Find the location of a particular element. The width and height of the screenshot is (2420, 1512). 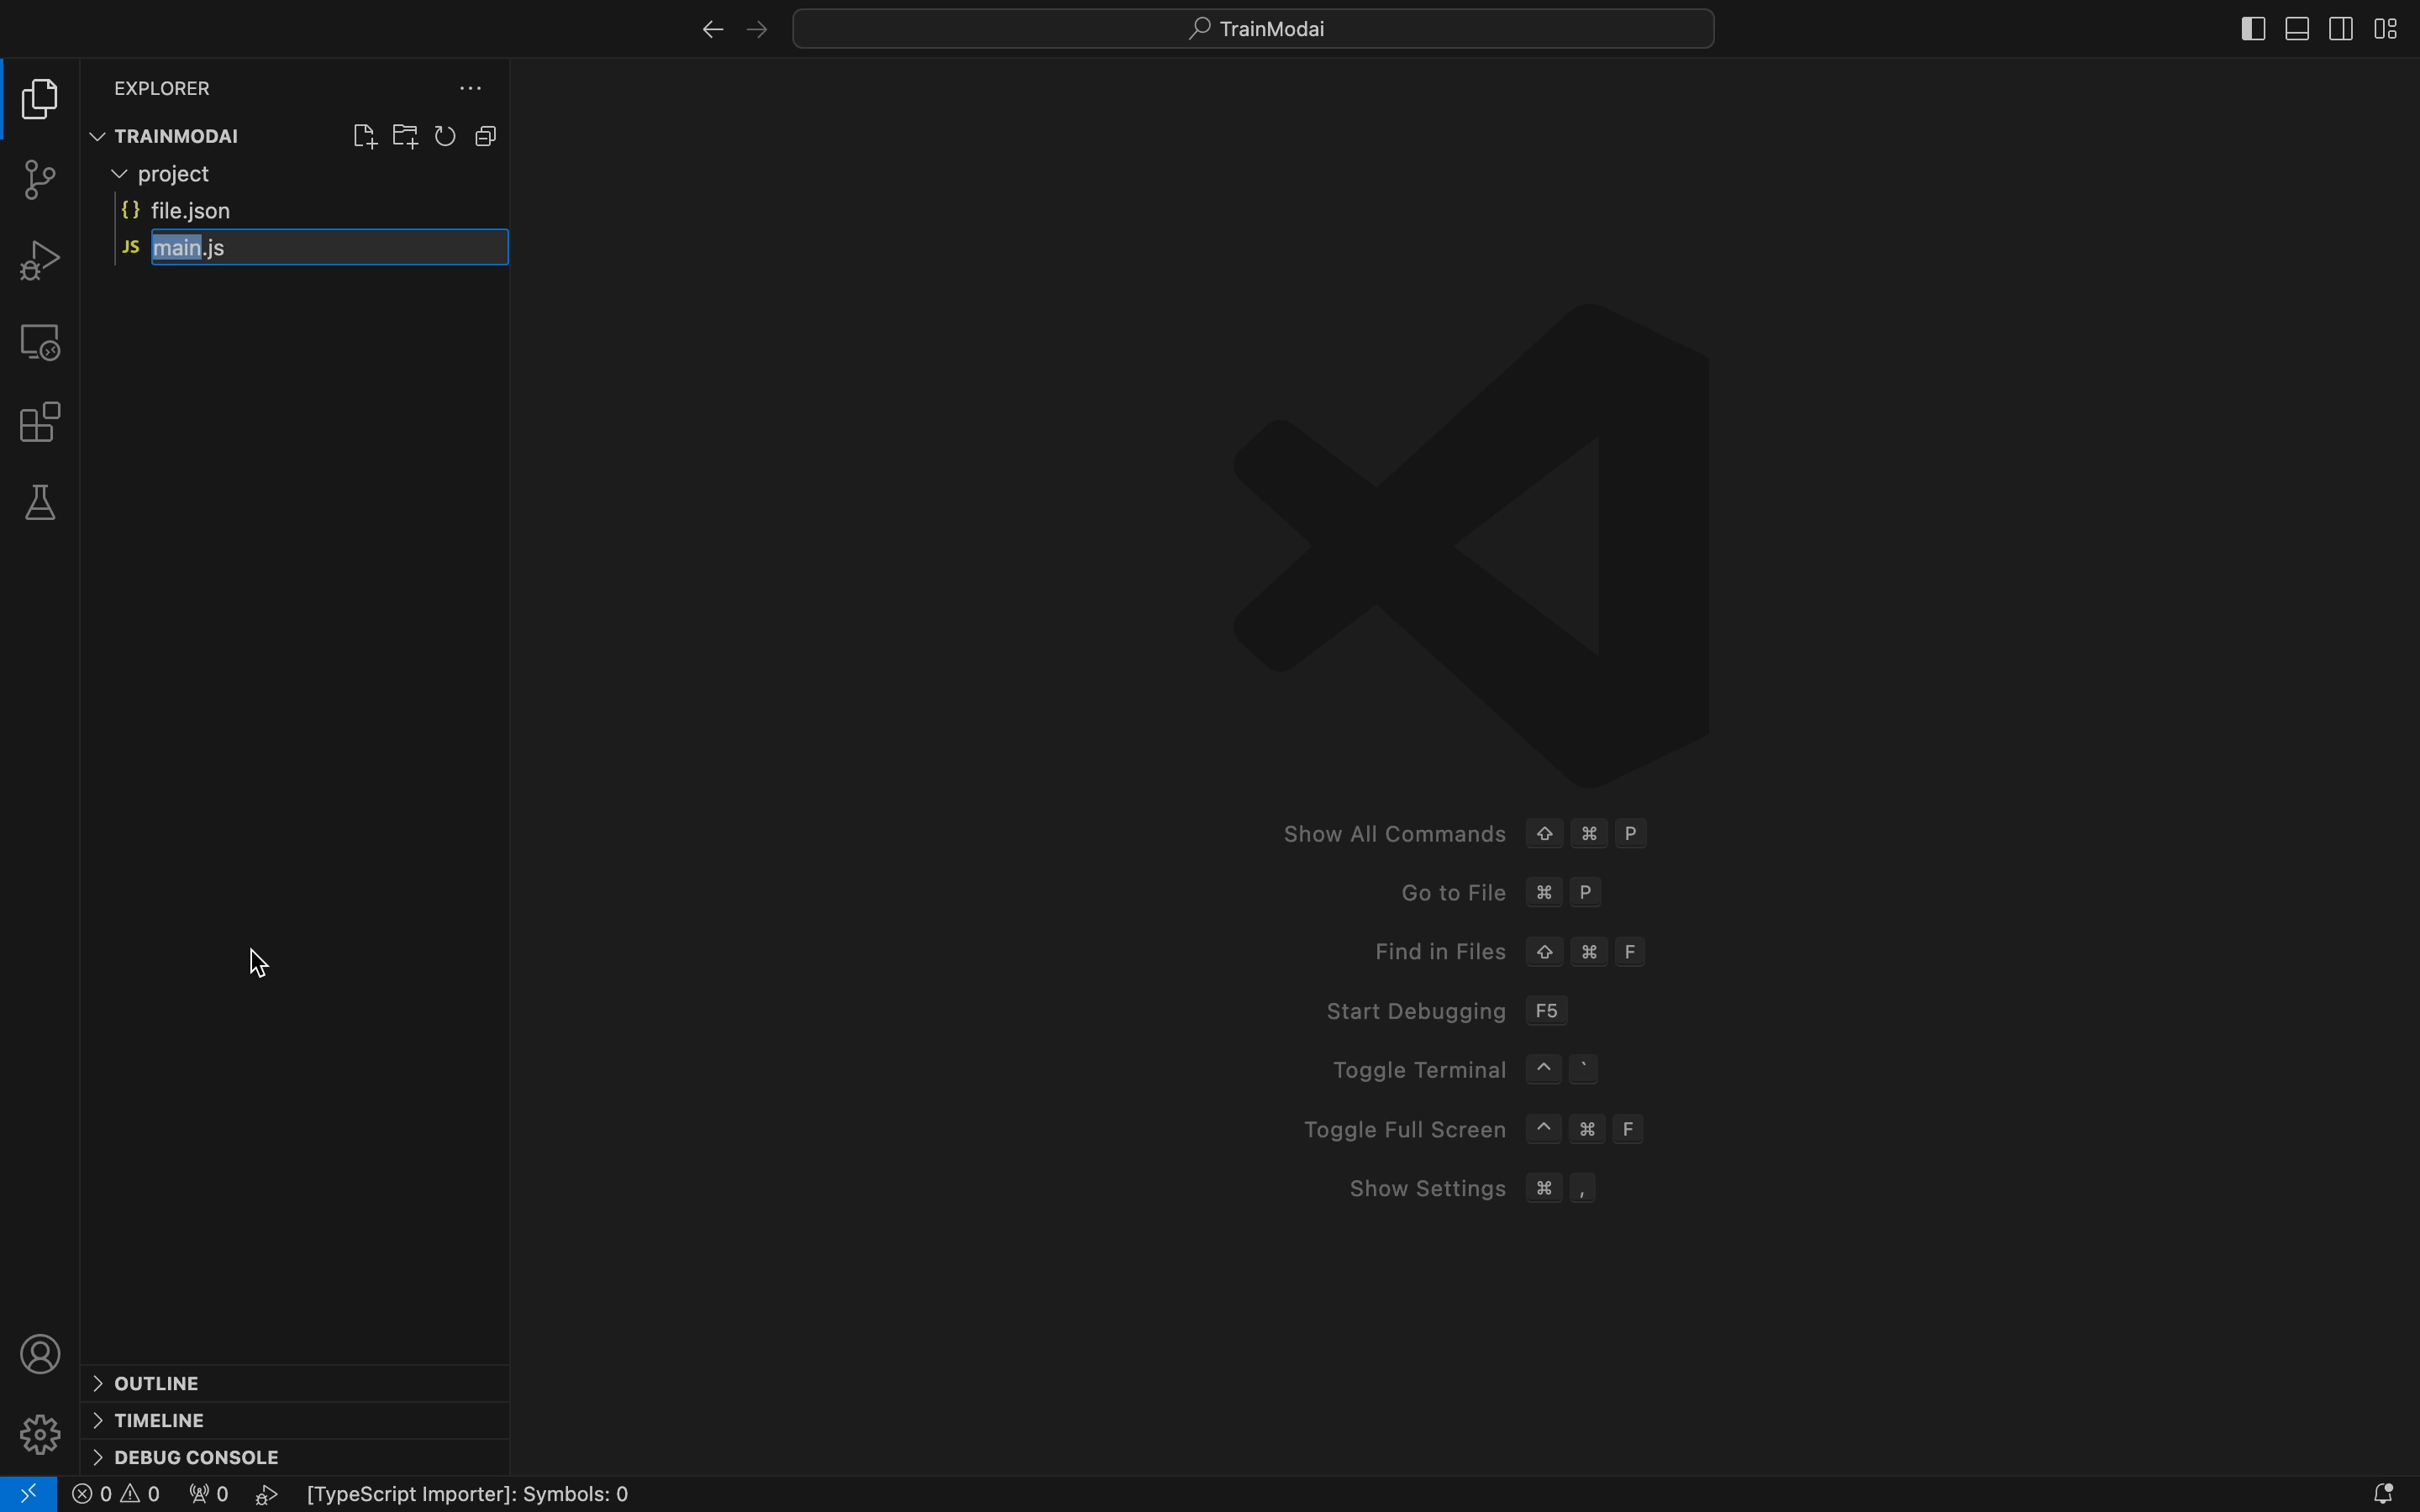

remote explorer  is located at coordinates (43, 341).